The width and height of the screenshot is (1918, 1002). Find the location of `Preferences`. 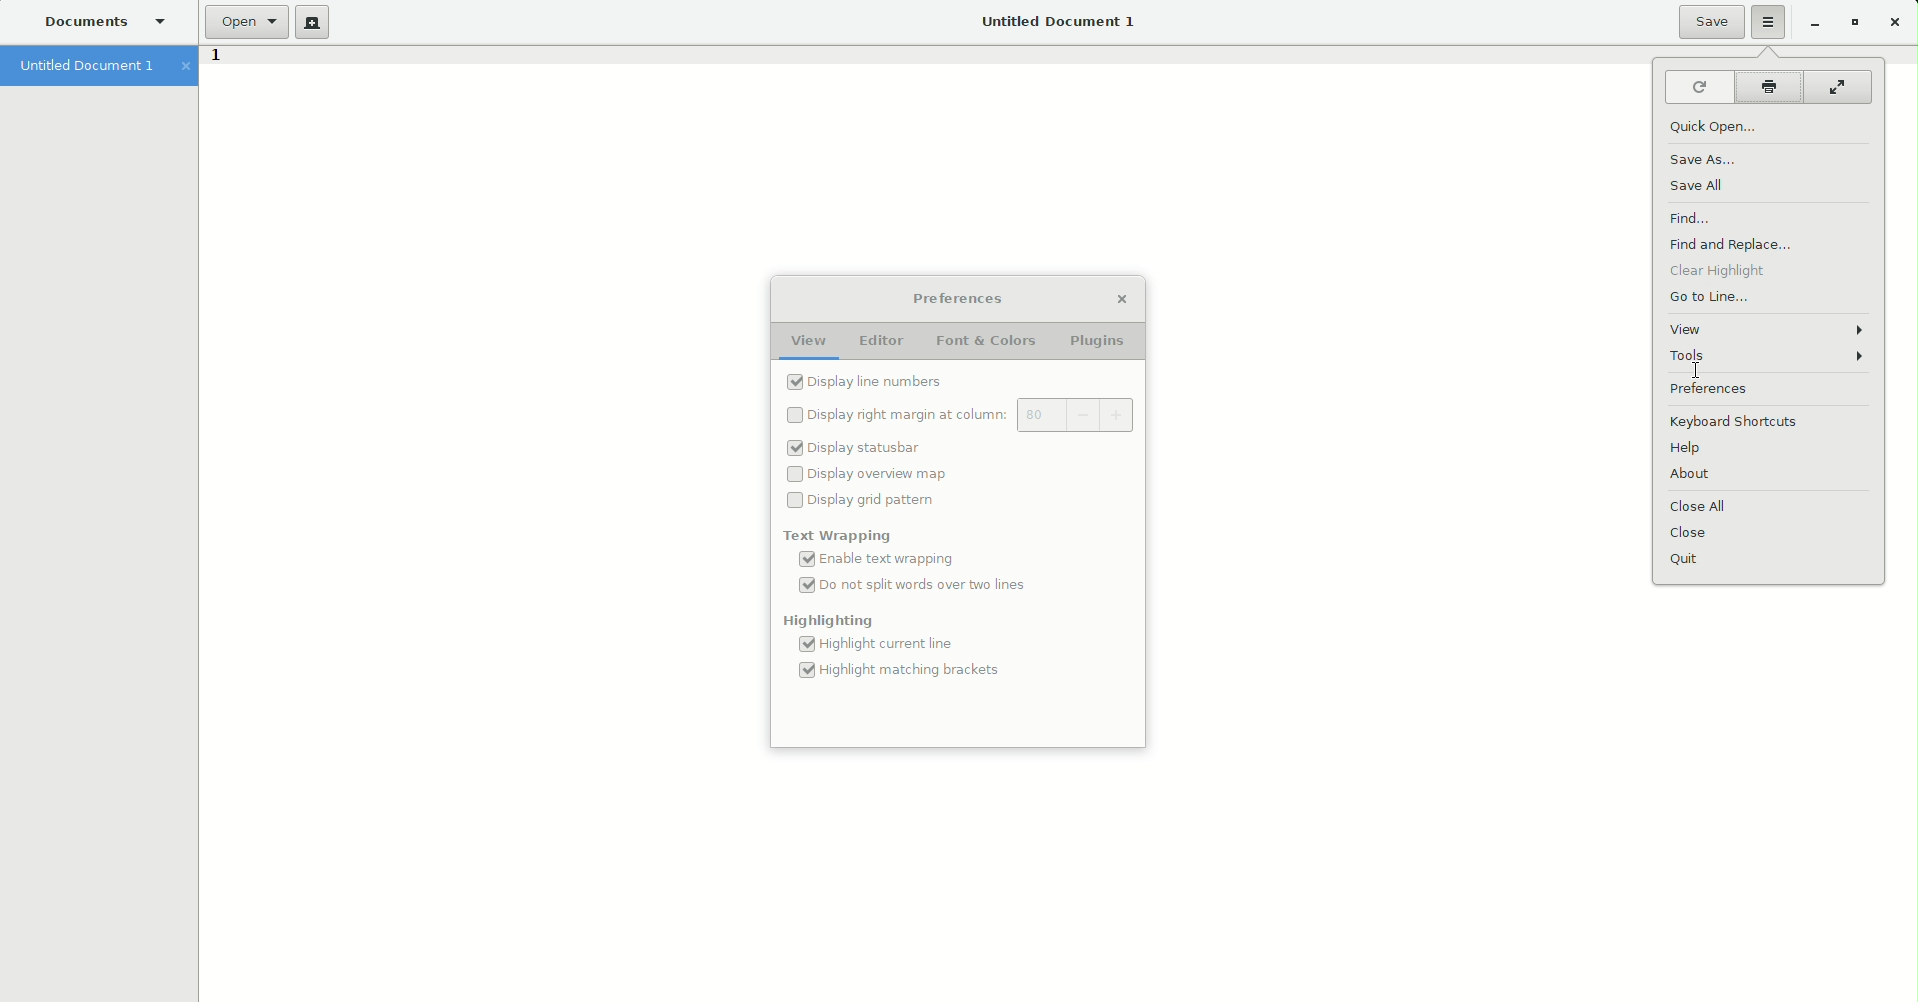

Preferences is located at coordinates (1728, 389).